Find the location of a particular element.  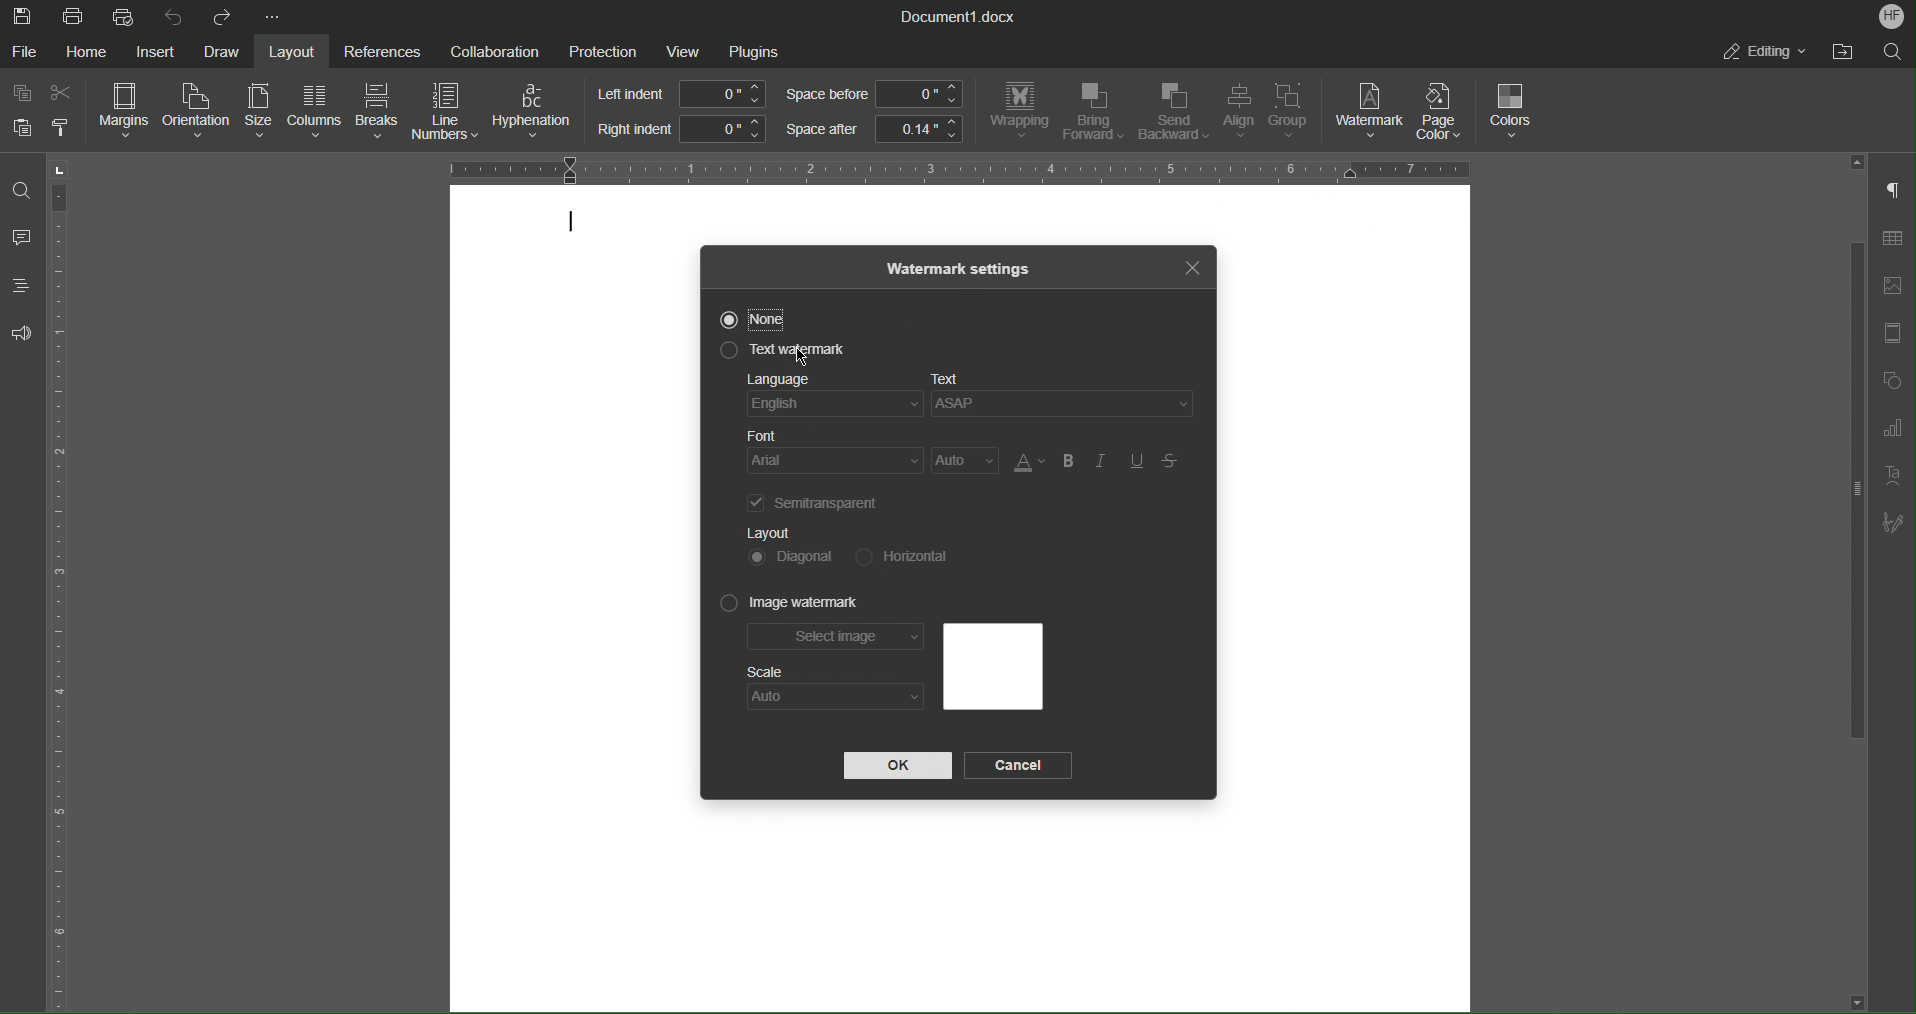

Bring Forward is located at coordinates (1093, 112).